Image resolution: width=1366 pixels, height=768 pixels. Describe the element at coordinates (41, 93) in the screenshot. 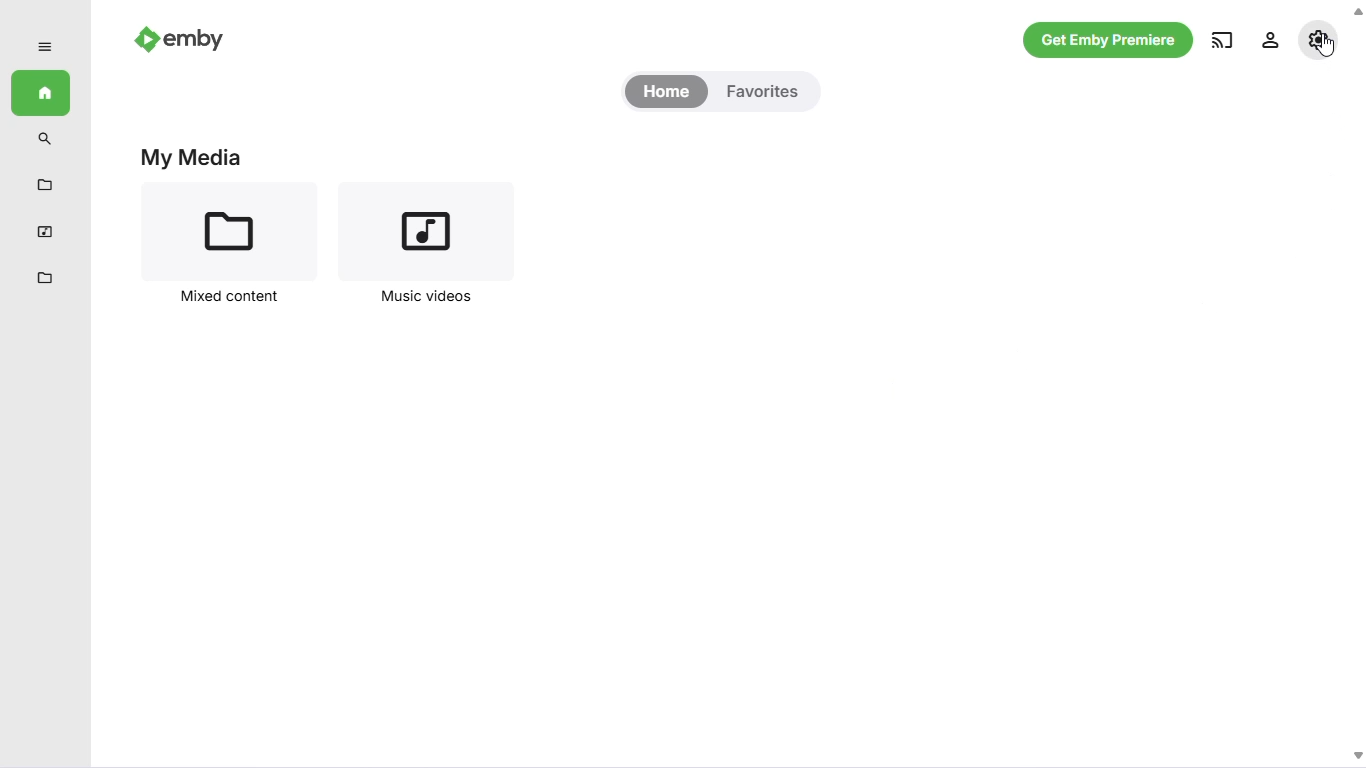

I see `home` at that location.